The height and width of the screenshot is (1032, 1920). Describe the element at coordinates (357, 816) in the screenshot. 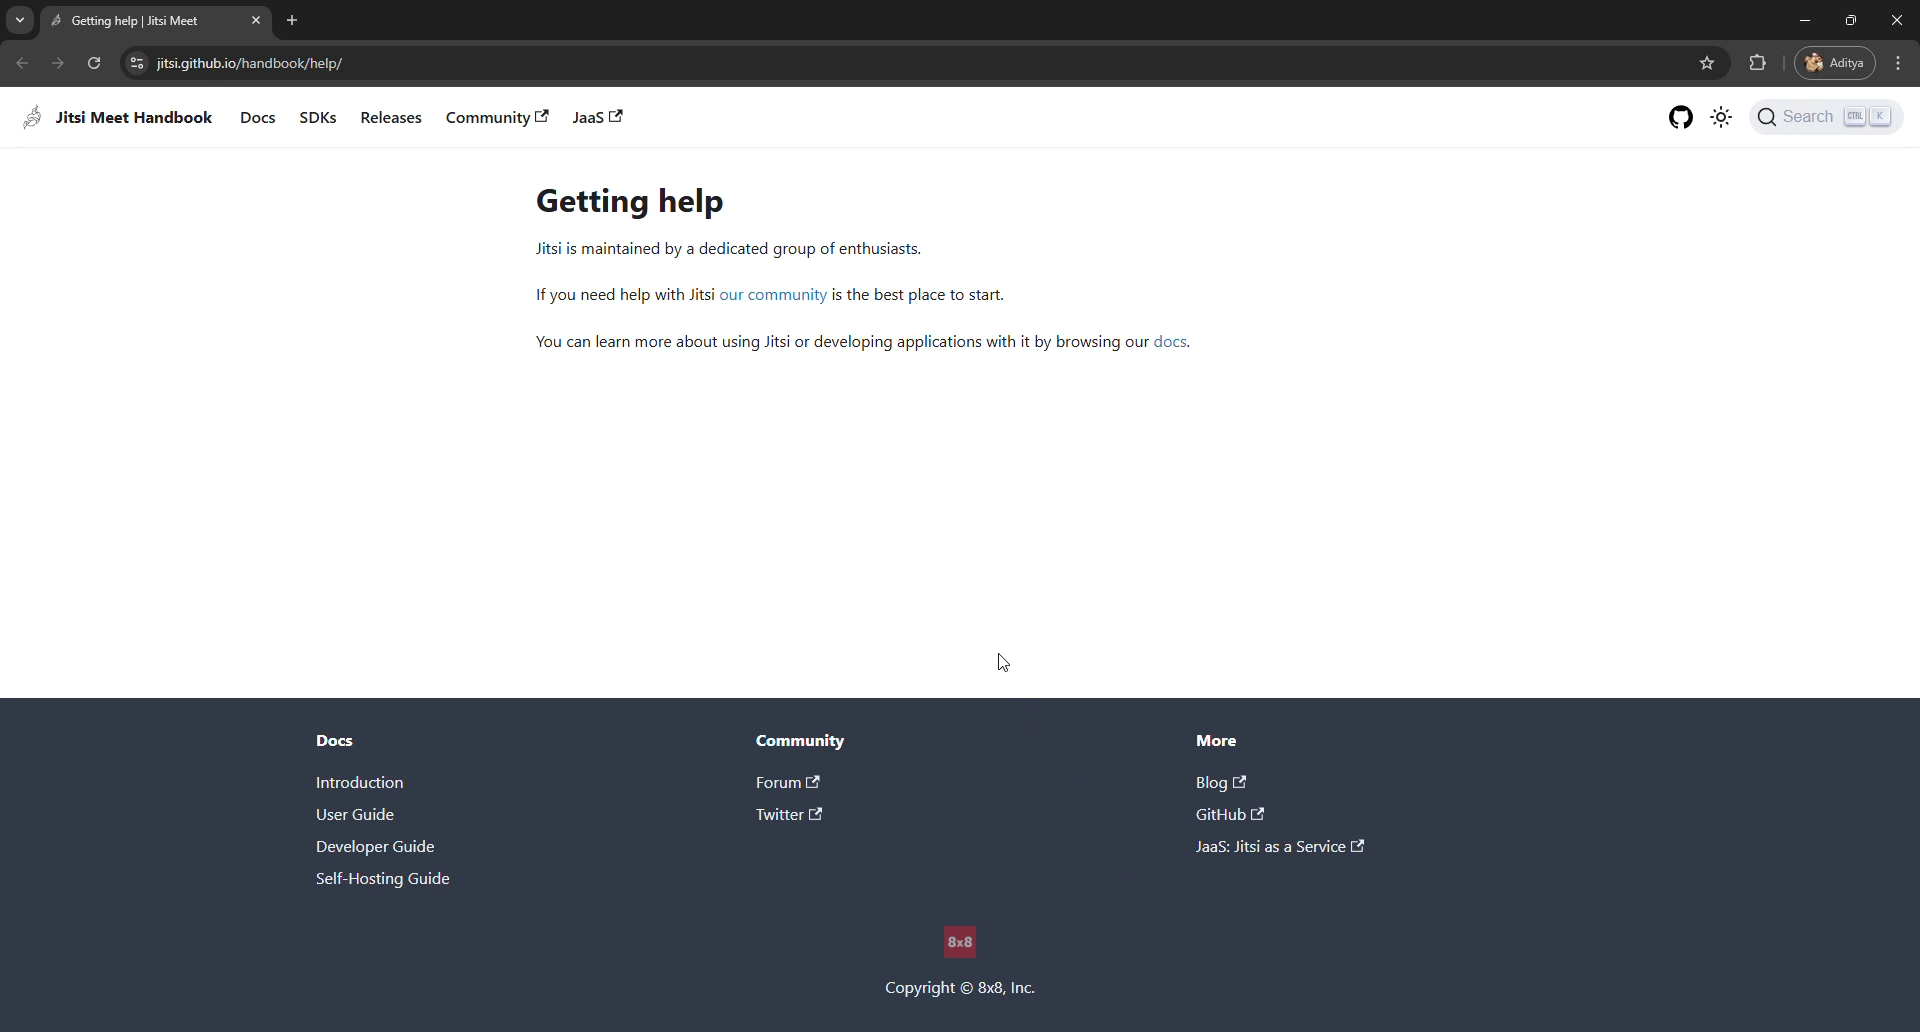

I see `guide` at that location.